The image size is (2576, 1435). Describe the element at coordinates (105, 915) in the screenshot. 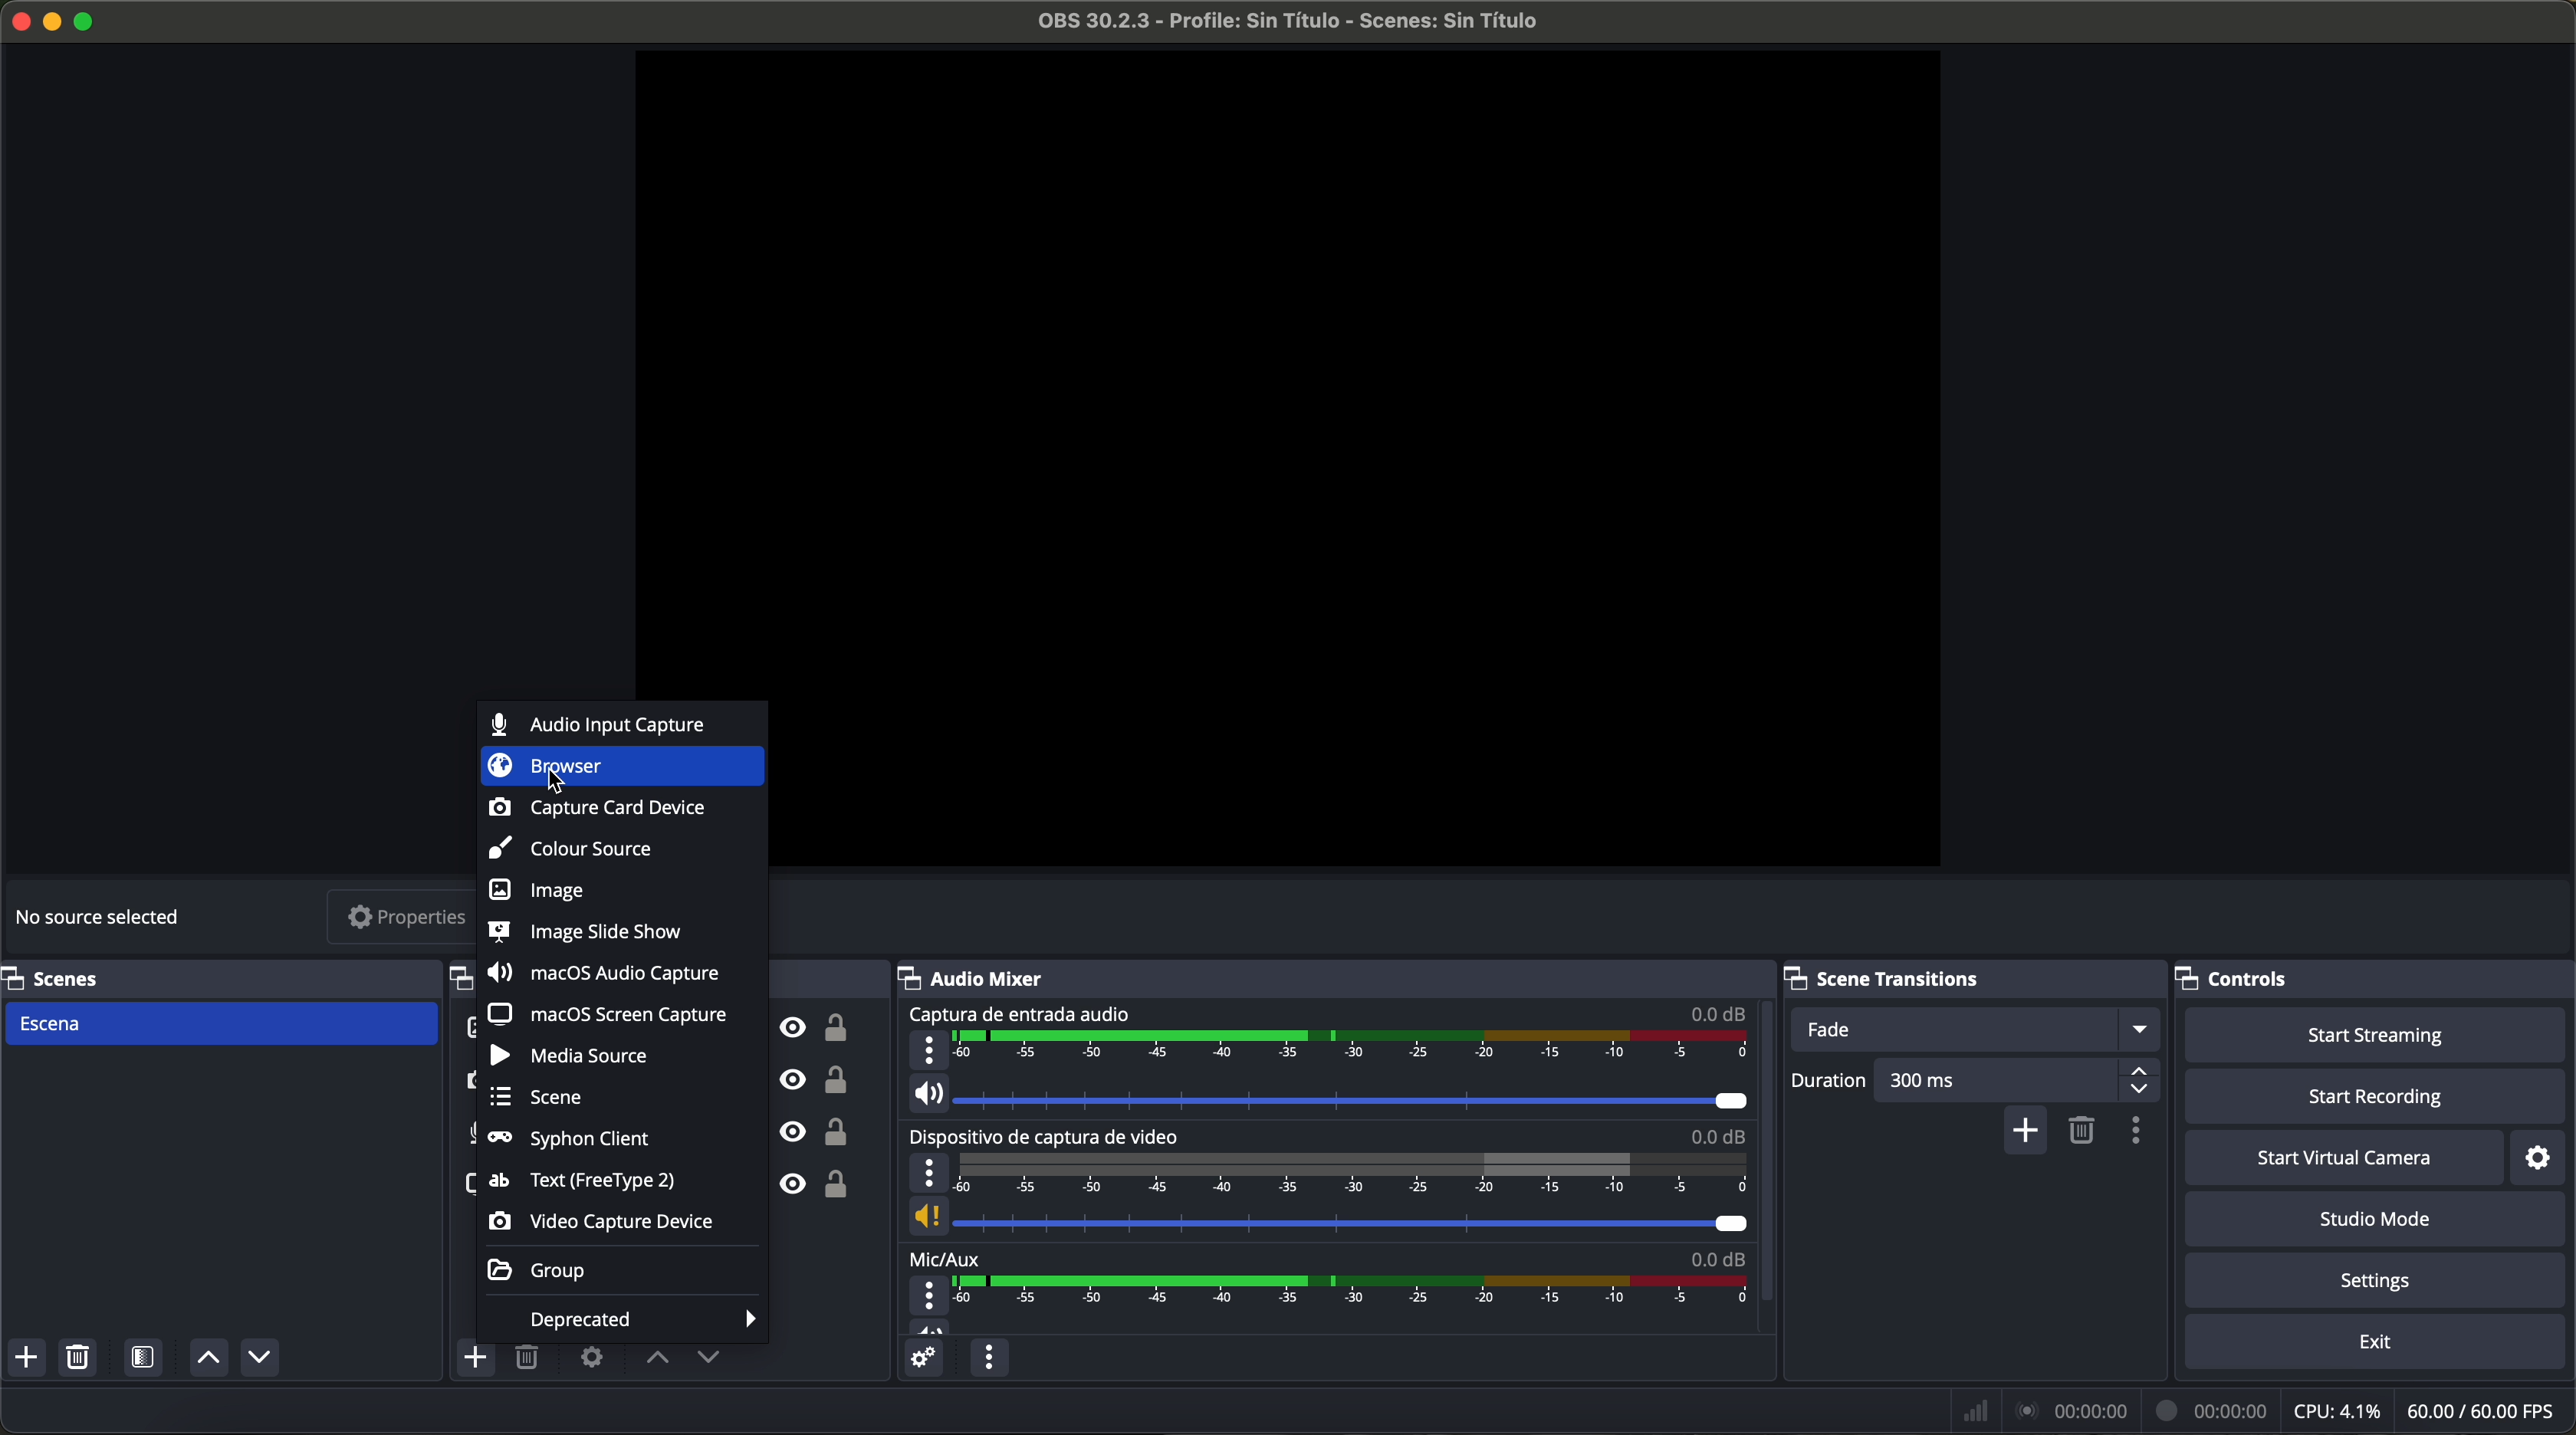

I see `no source selected` at that location.